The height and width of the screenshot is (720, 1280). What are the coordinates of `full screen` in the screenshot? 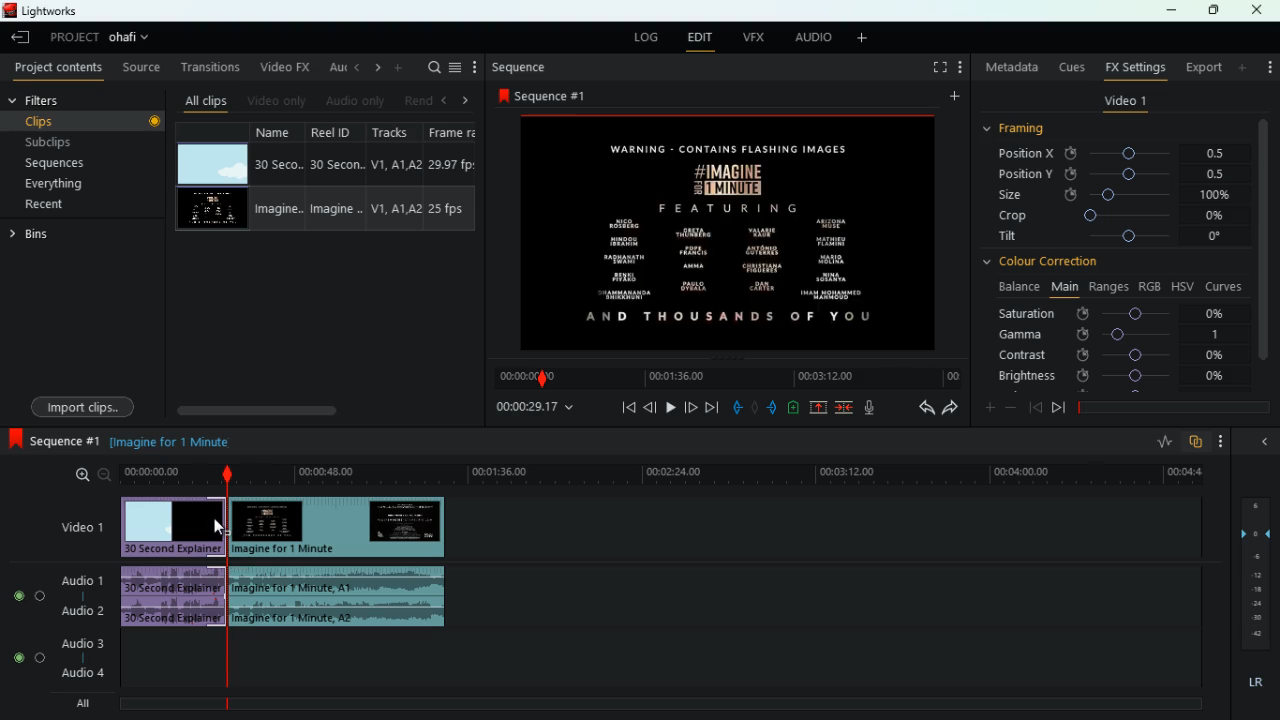 It's located at (940, 69).